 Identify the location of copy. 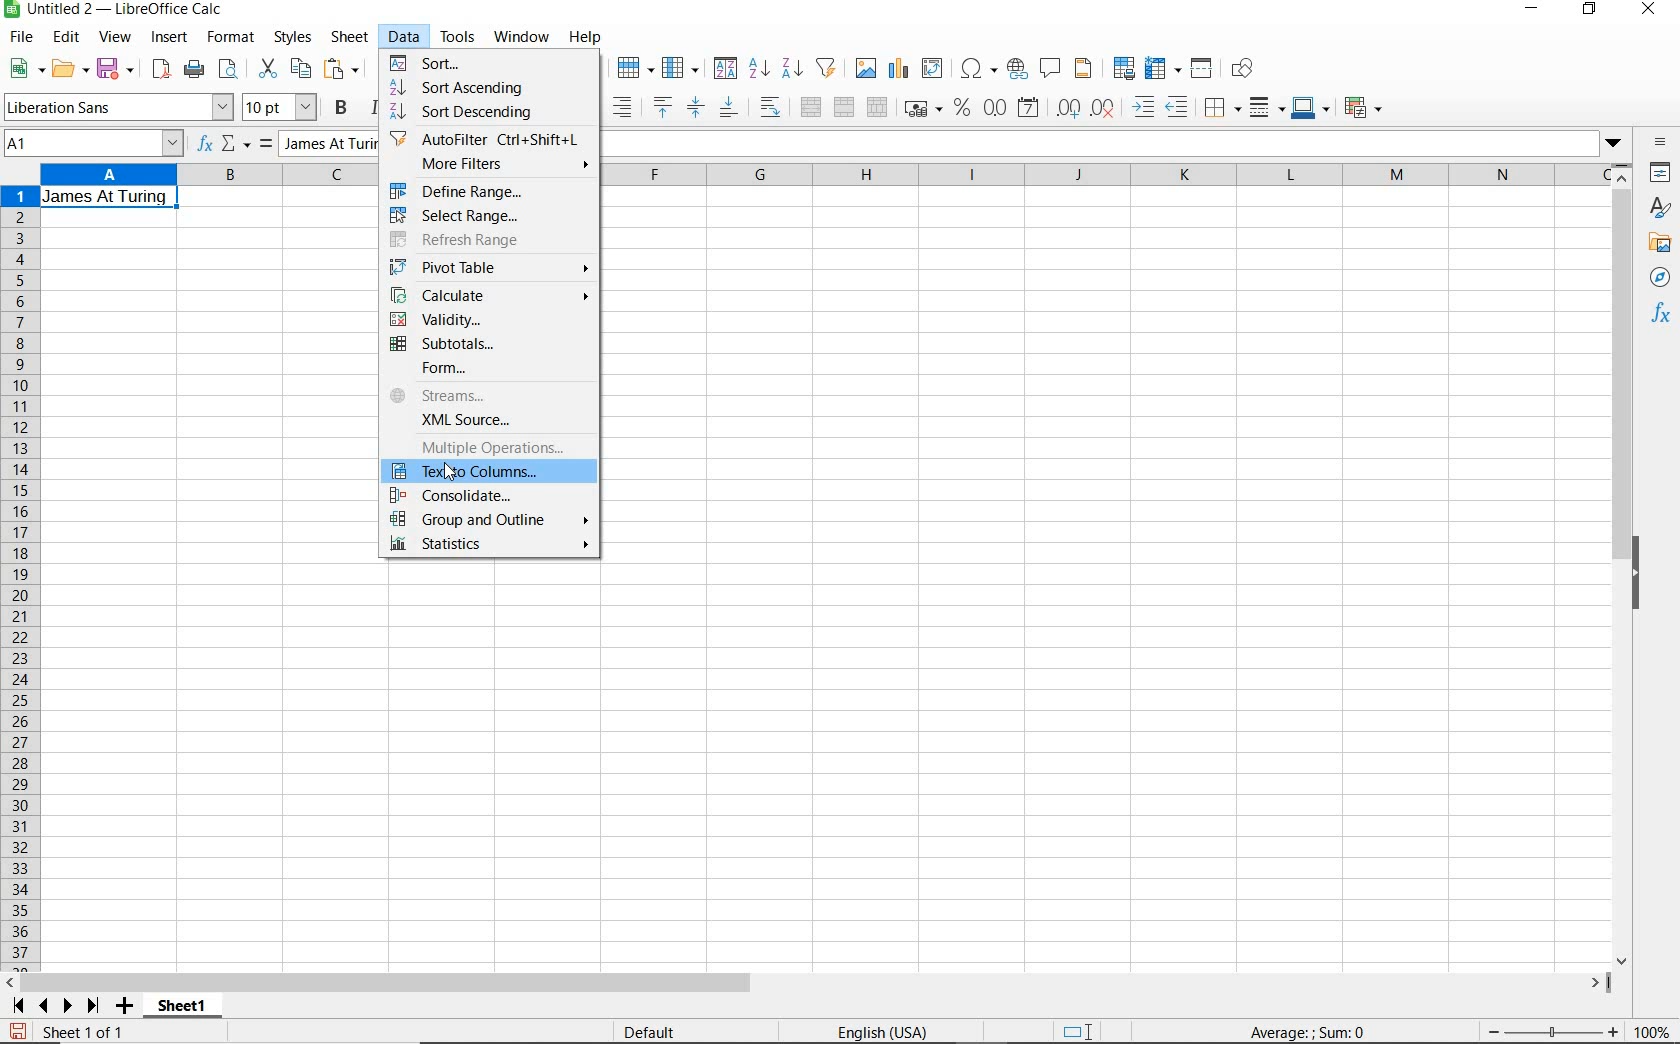
(300, 69).